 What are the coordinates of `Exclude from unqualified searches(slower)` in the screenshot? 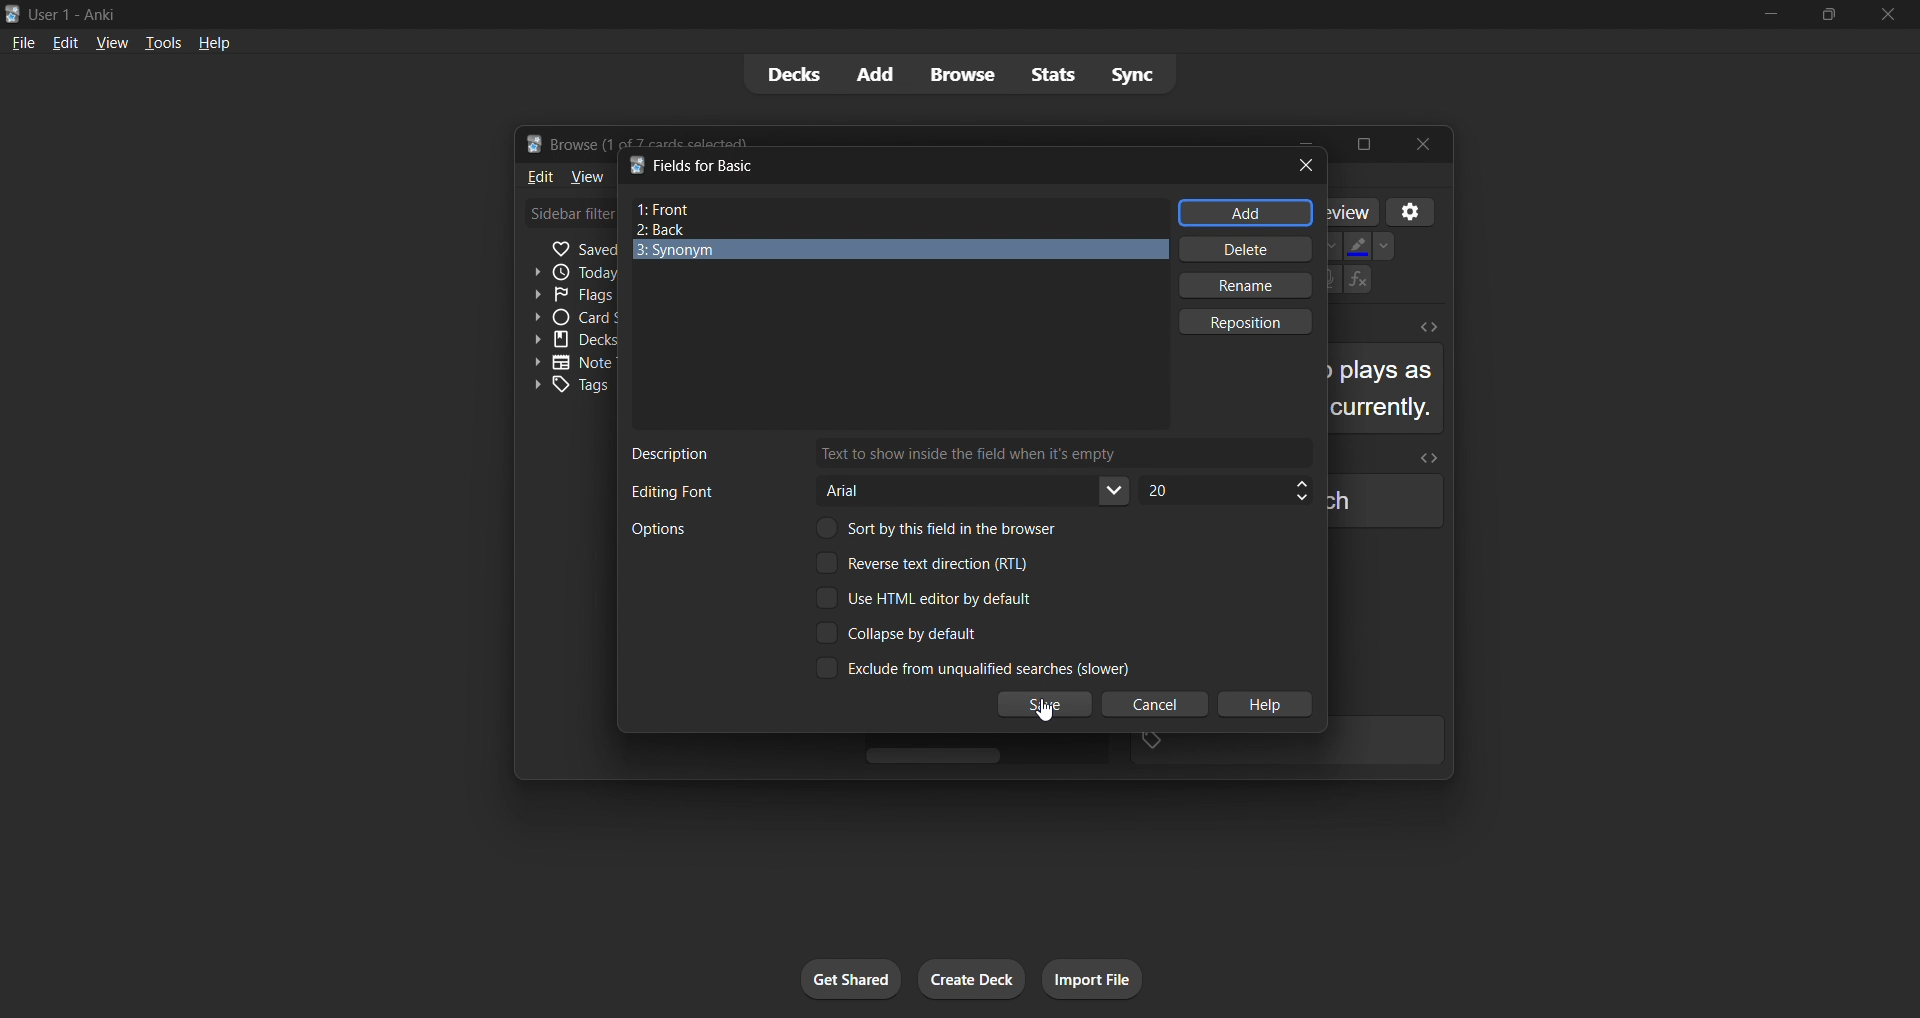 It's located at (967, 669).